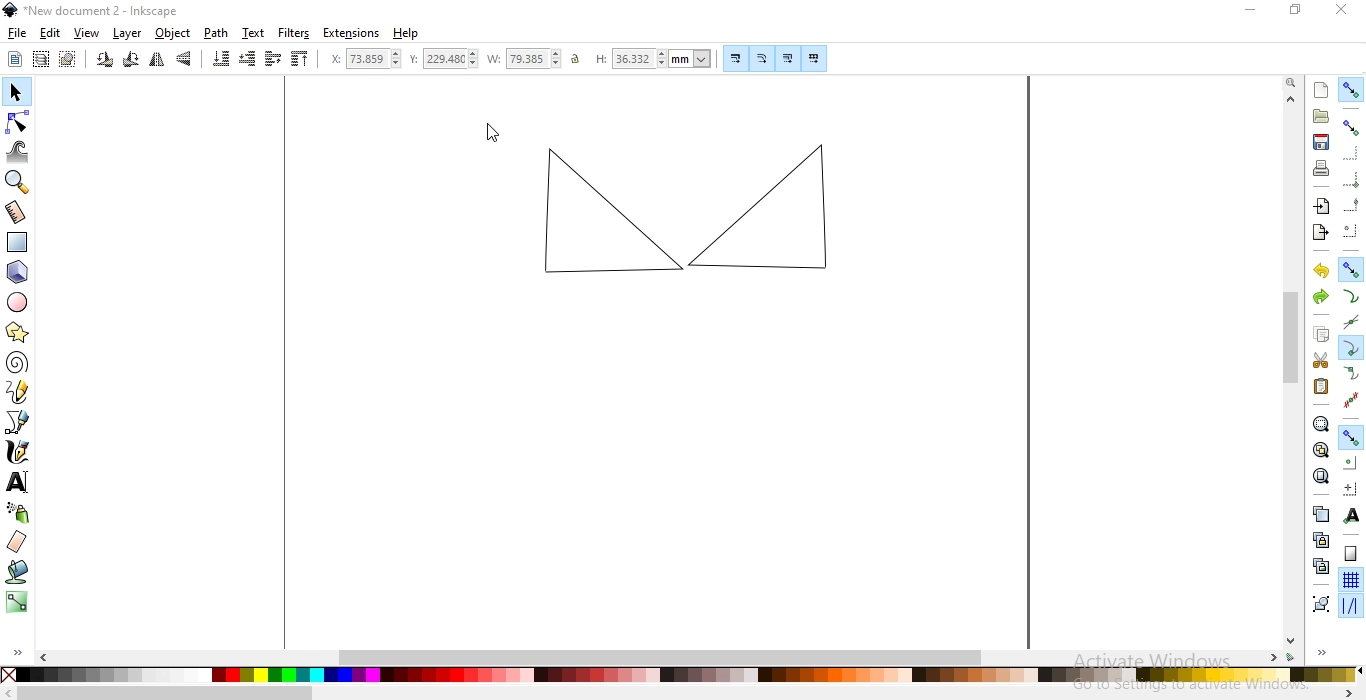  What do you see at coordinates (1254, 12) in the screenshot?
I see `minimize` at bounding box center [1254, 12].